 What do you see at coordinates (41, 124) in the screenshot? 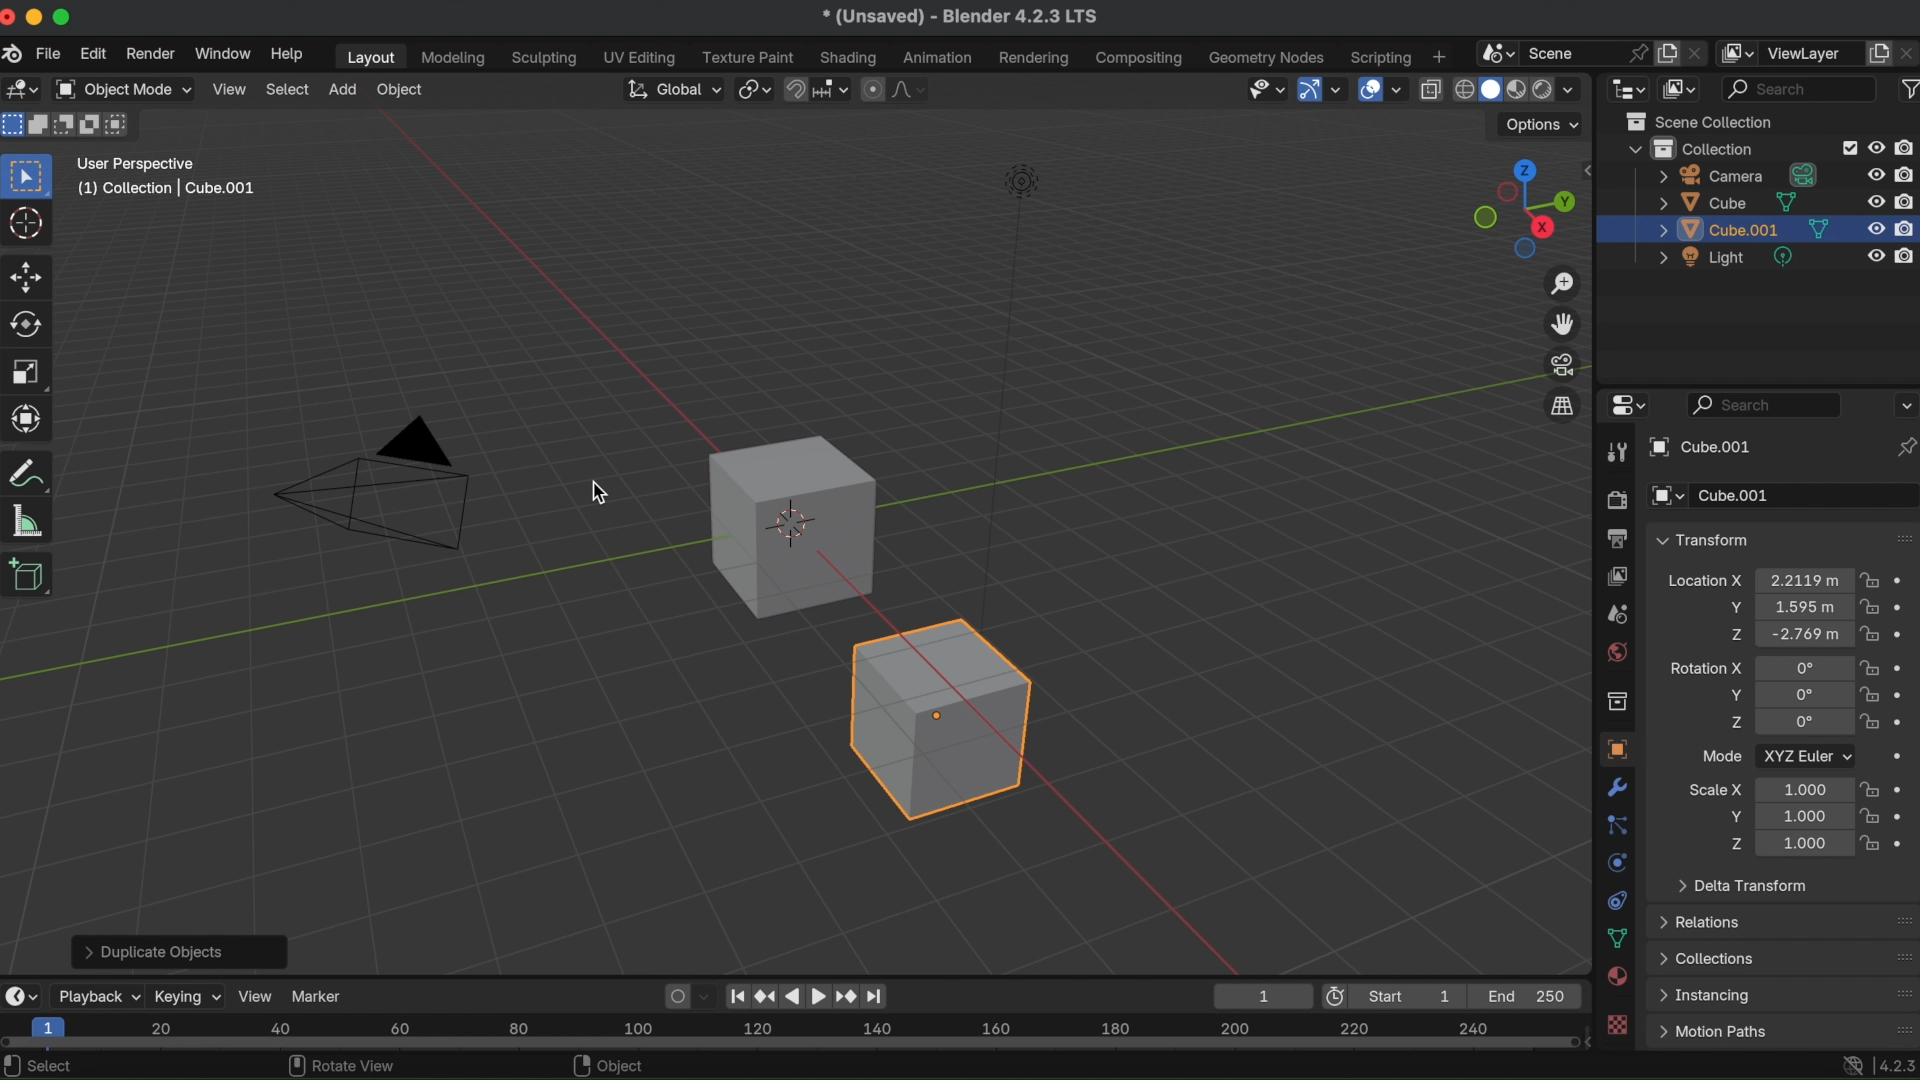
I see `mode extend existing condition` at bounding box center [41, 124].